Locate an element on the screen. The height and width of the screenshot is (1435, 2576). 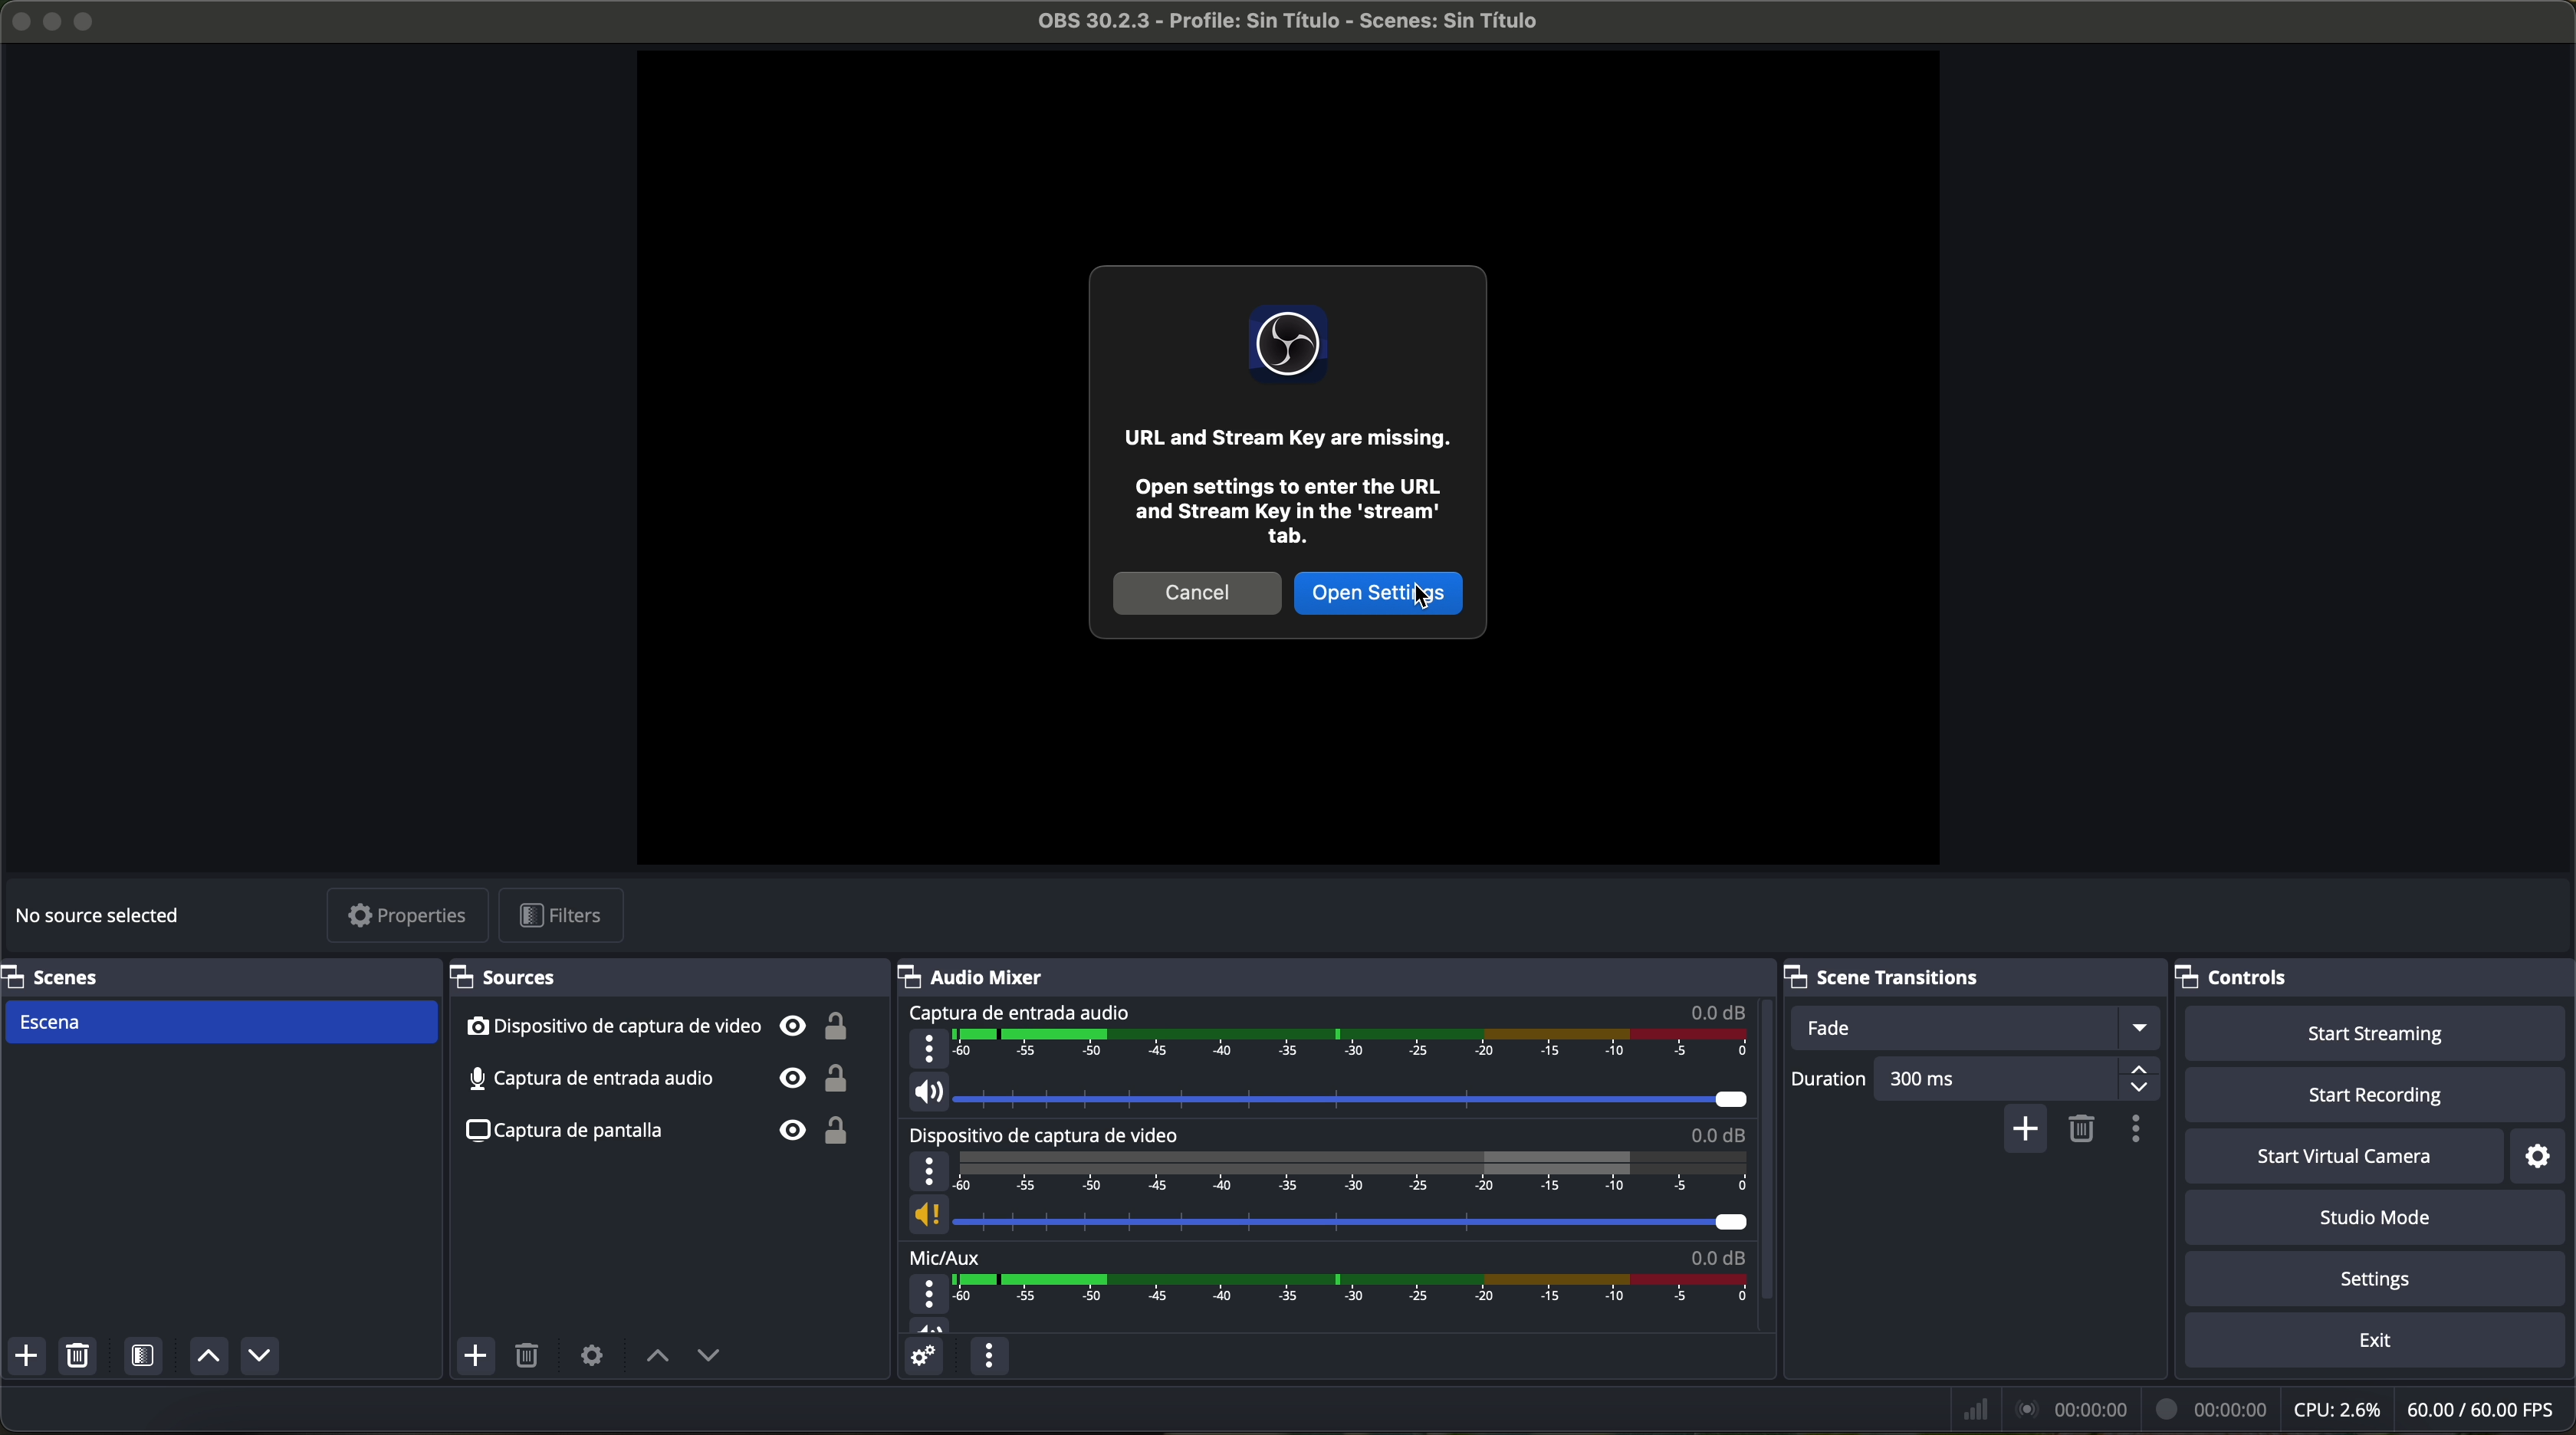
click on start streaming is located at coordinates (2376, 1035).